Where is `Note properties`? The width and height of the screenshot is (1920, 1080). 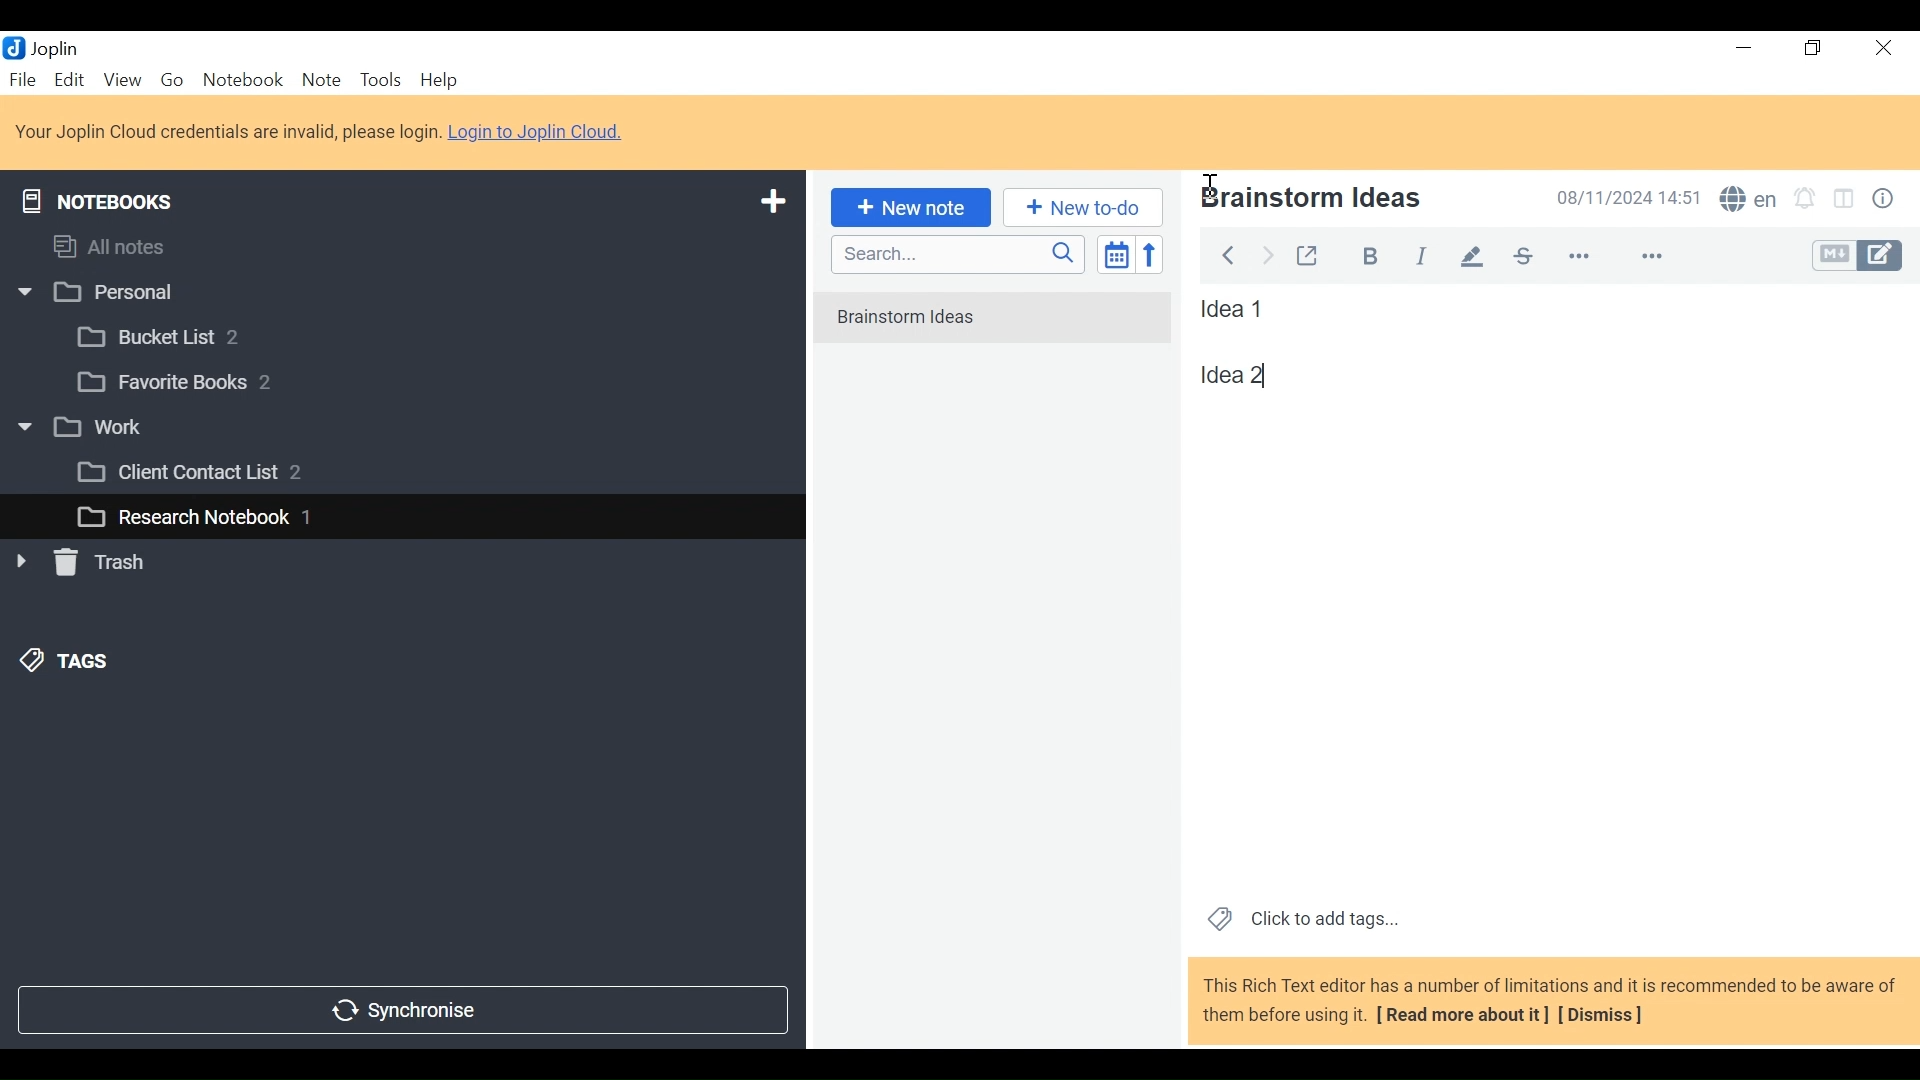
Note properties is located at coordinates (1887, 201).